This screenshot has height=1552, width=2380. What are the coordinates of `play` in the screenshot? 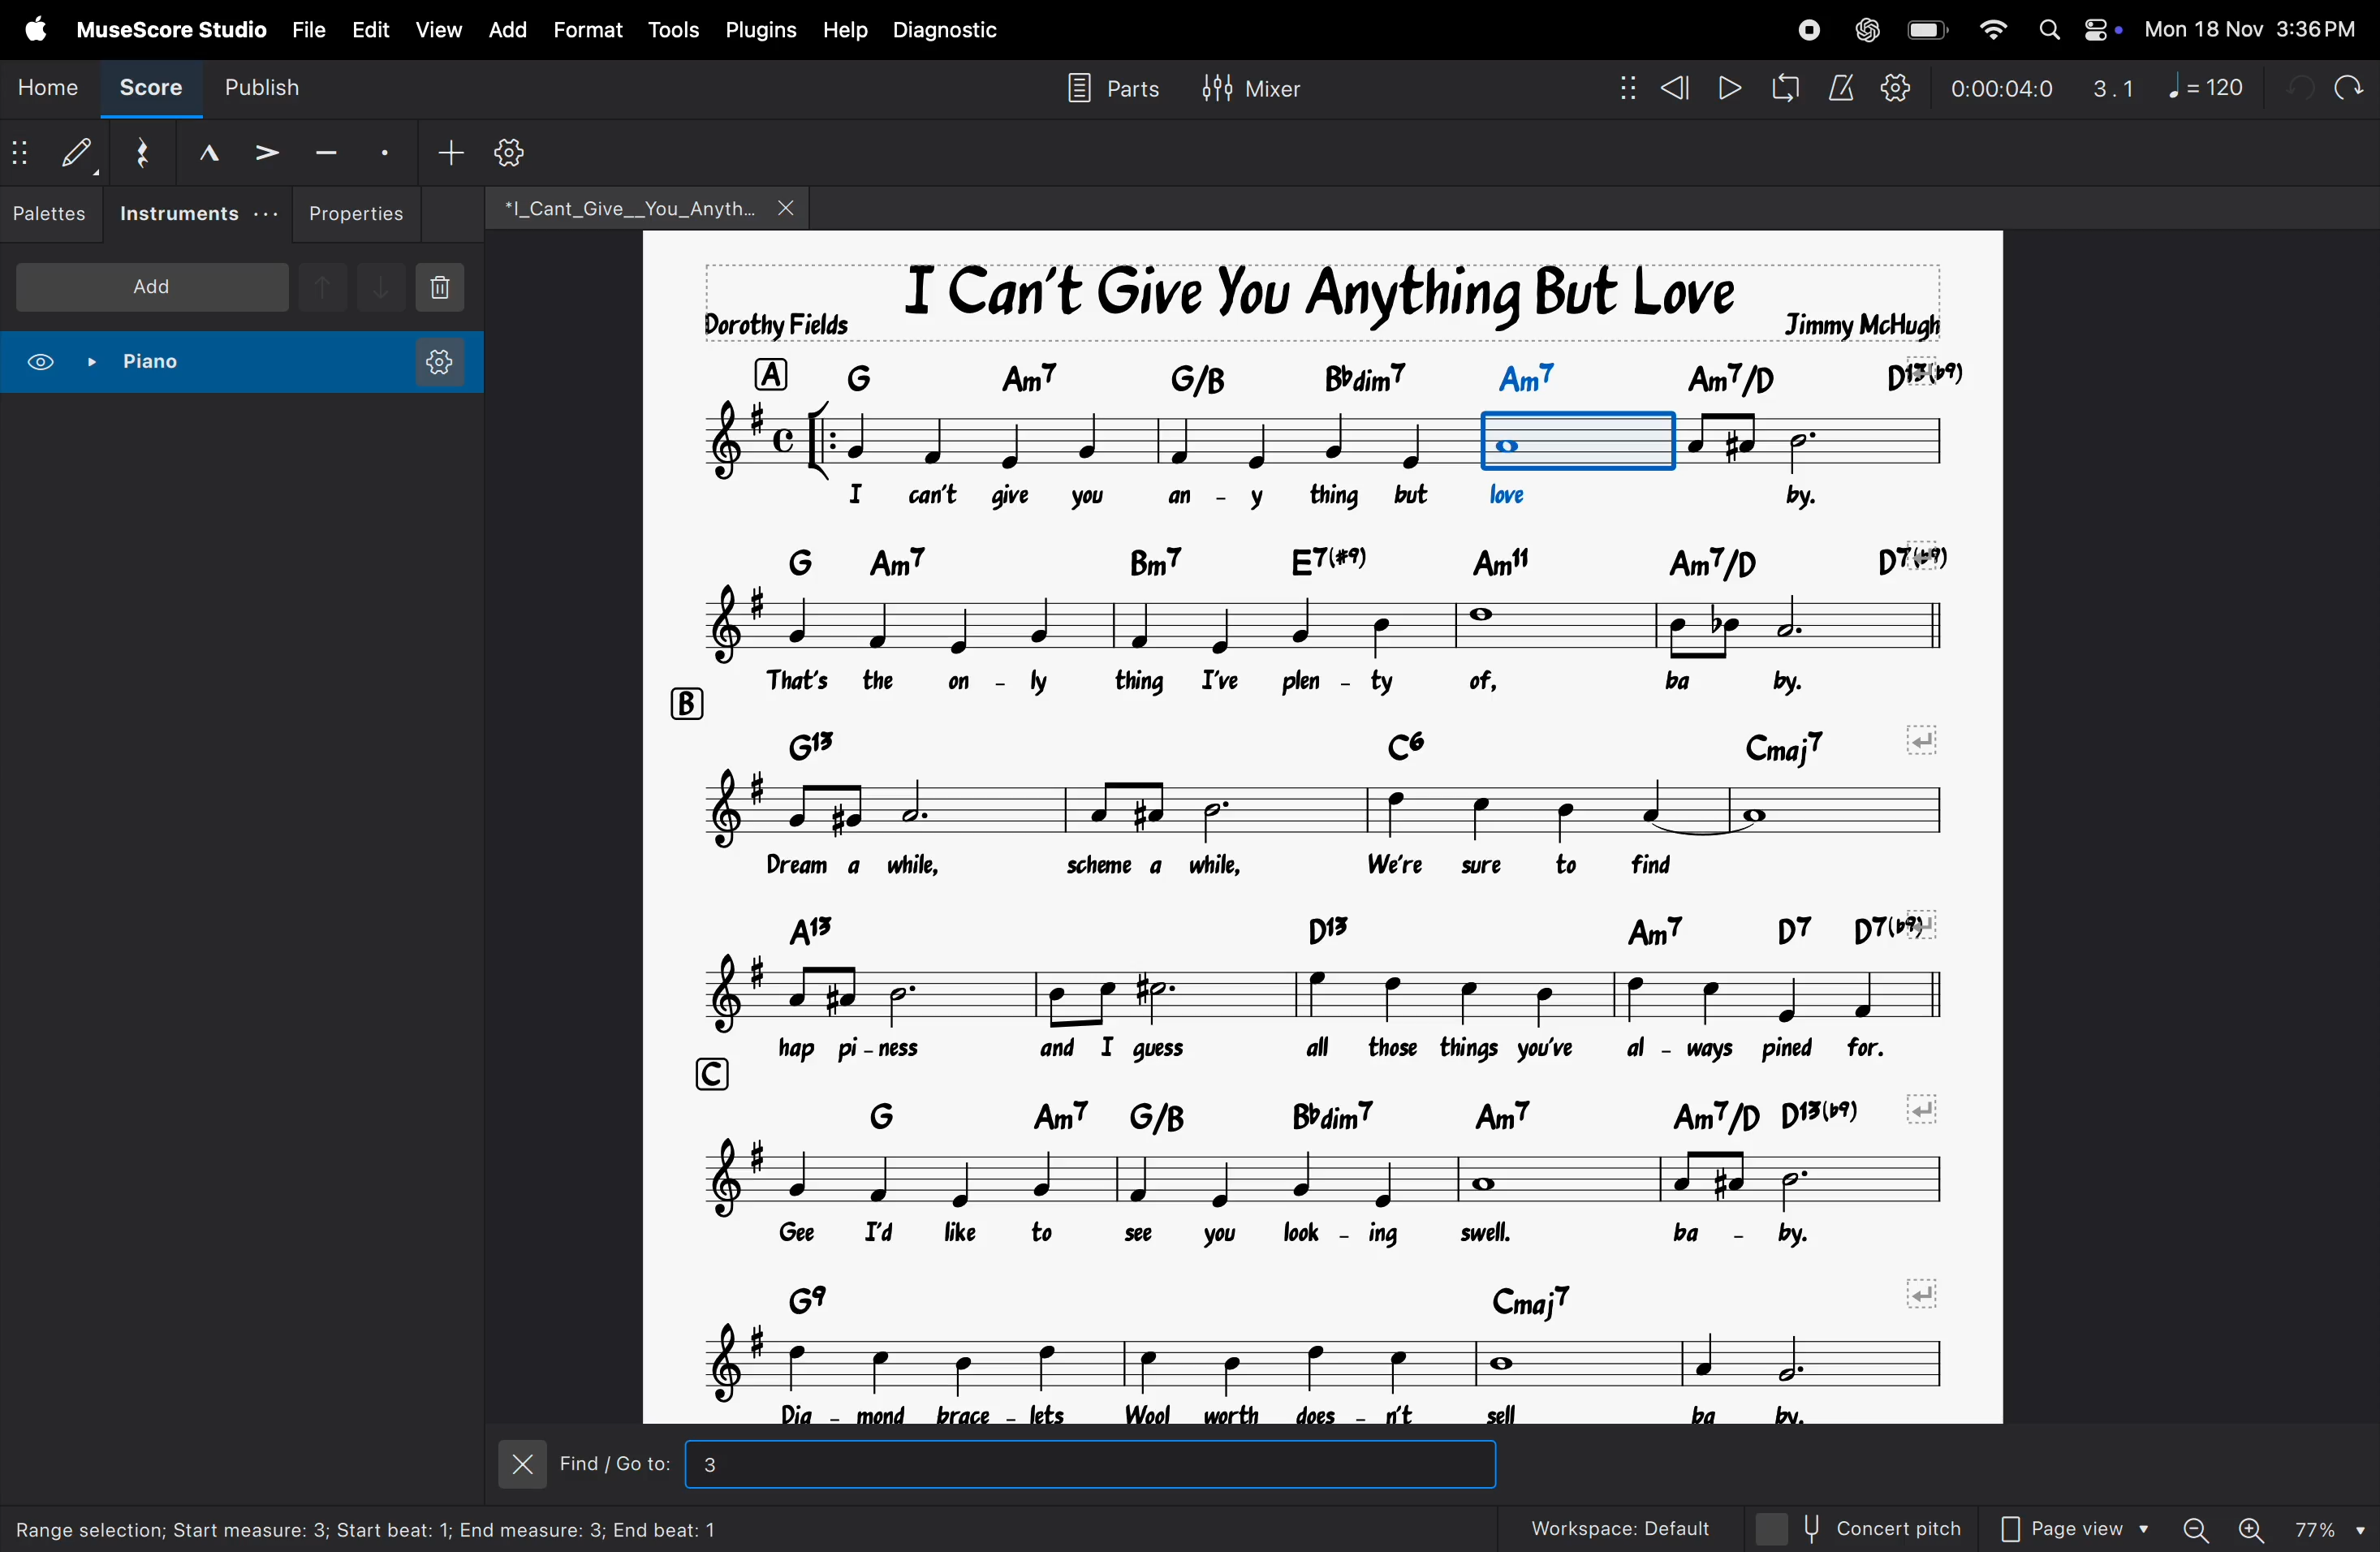 It's located at (1730, 88).